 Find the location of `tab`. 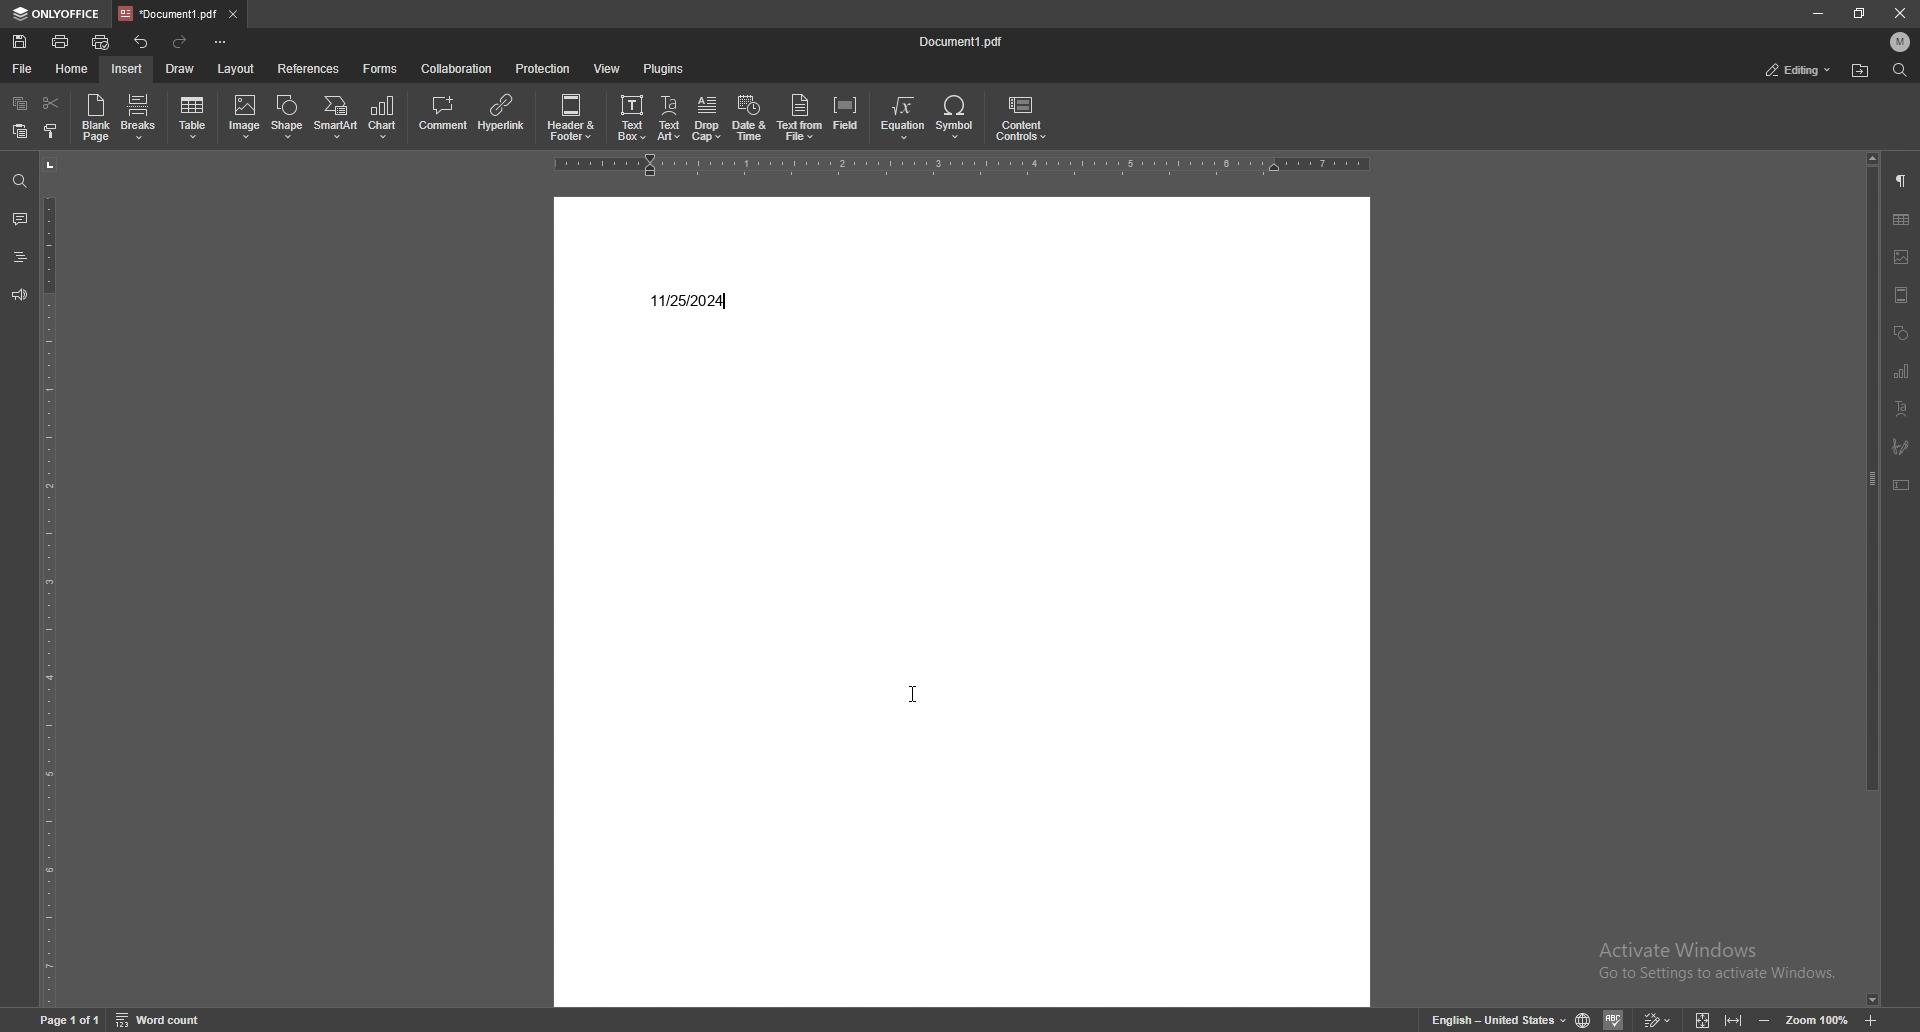

tab is located at coordinates (166, 14).